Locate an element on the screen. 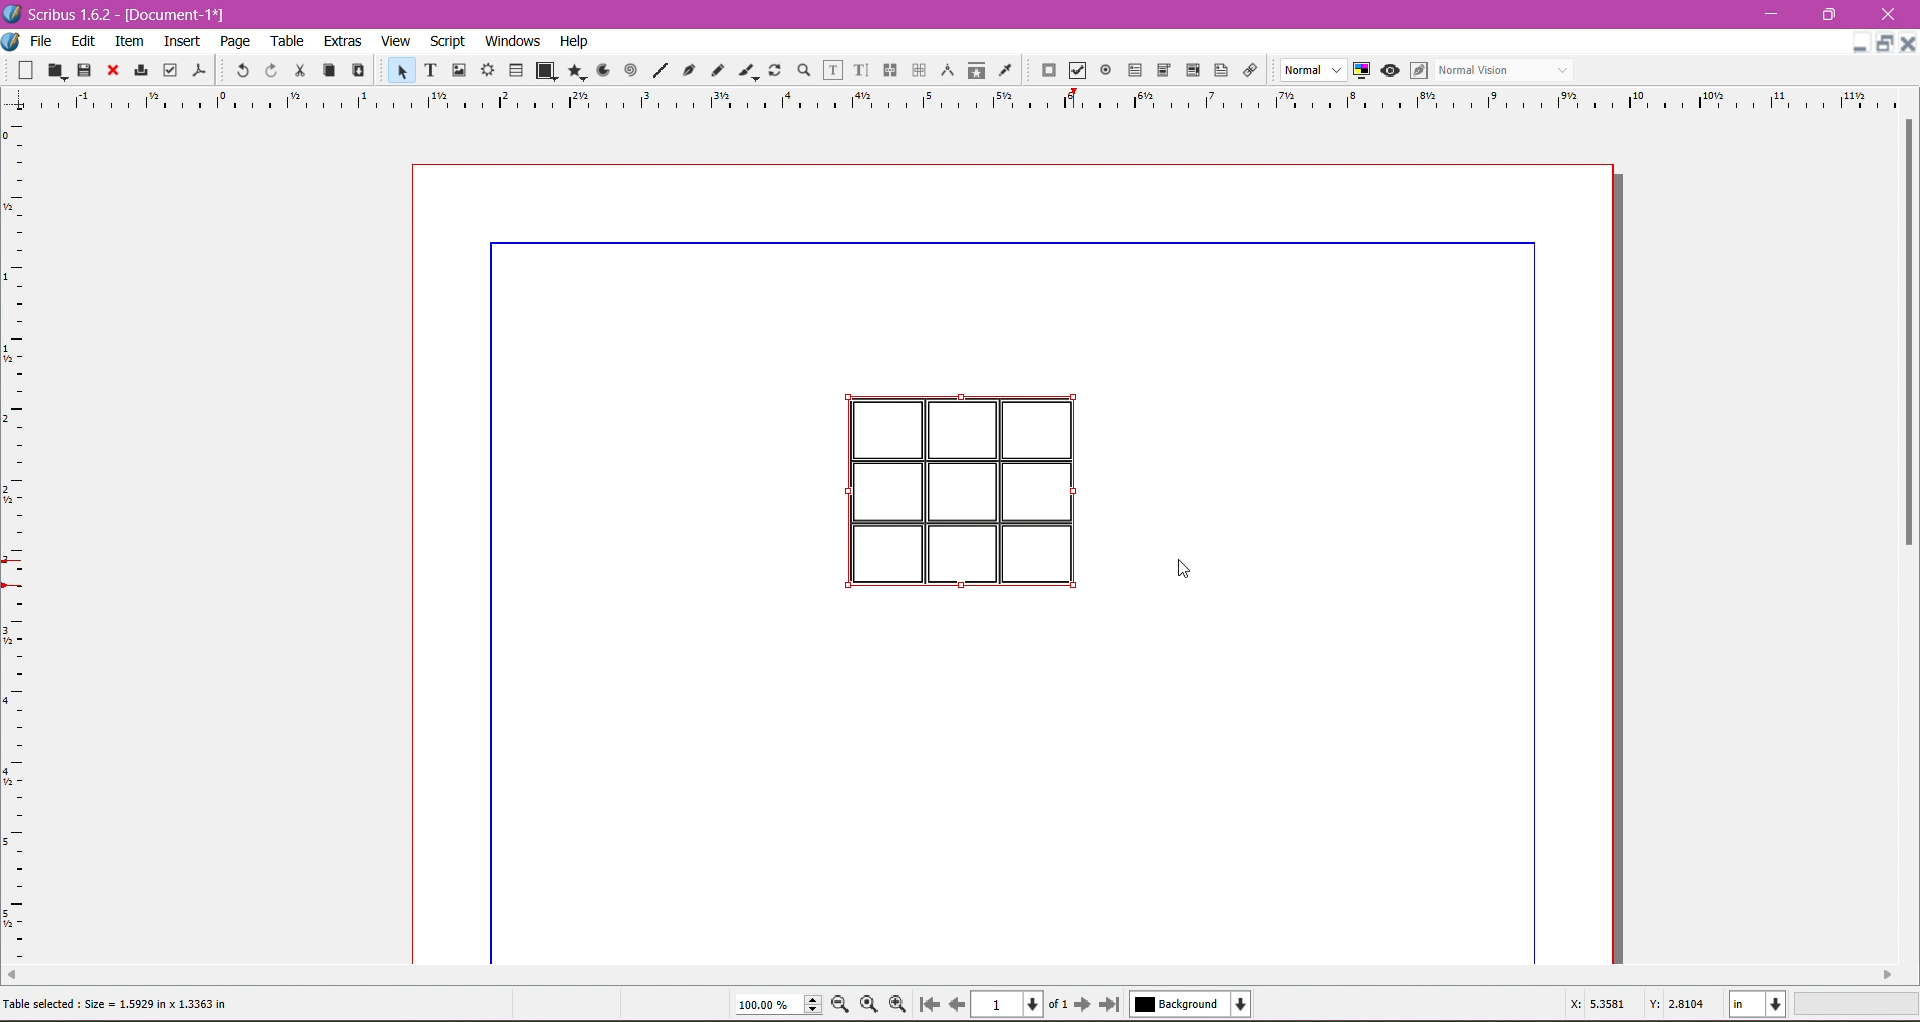 The image size is (1920, 1022). Freehand Line is located at coordinates (717, 71).